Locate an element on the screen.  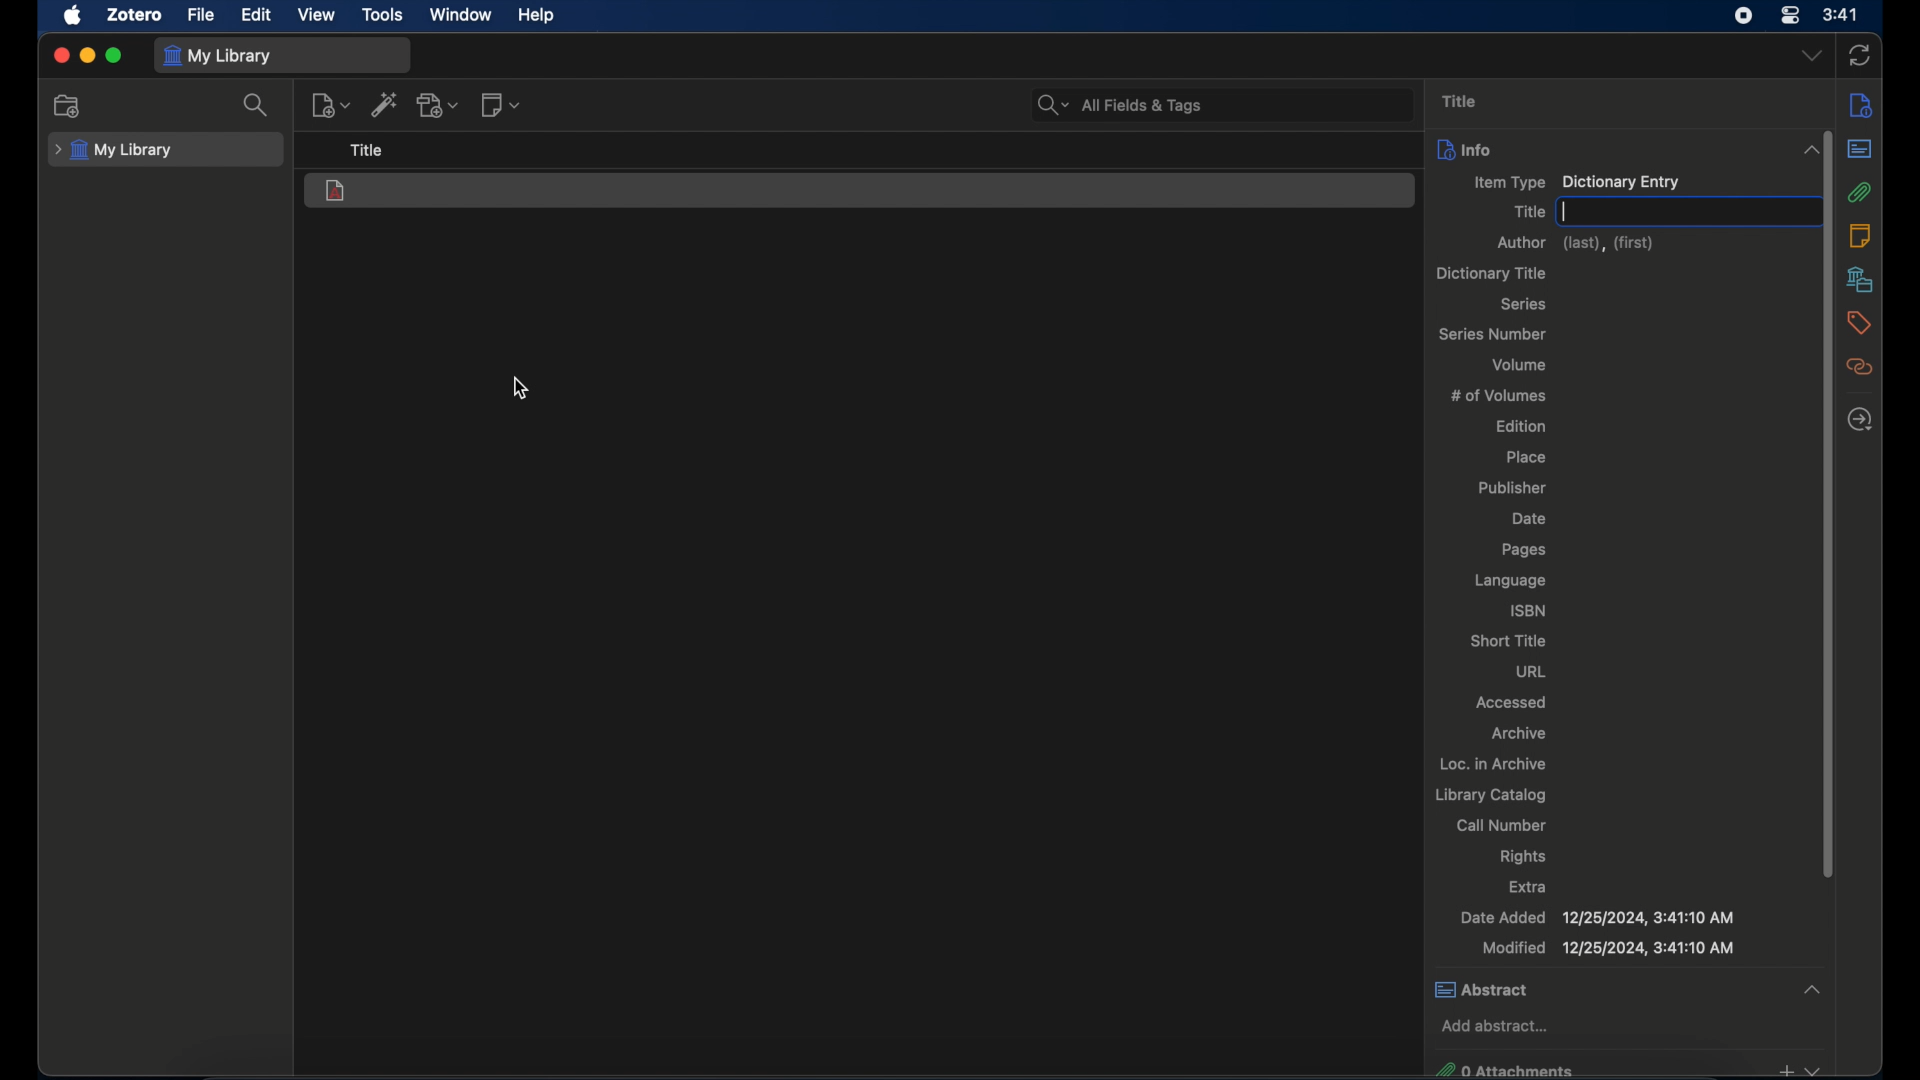
place is located at coordinates (1526, 456).